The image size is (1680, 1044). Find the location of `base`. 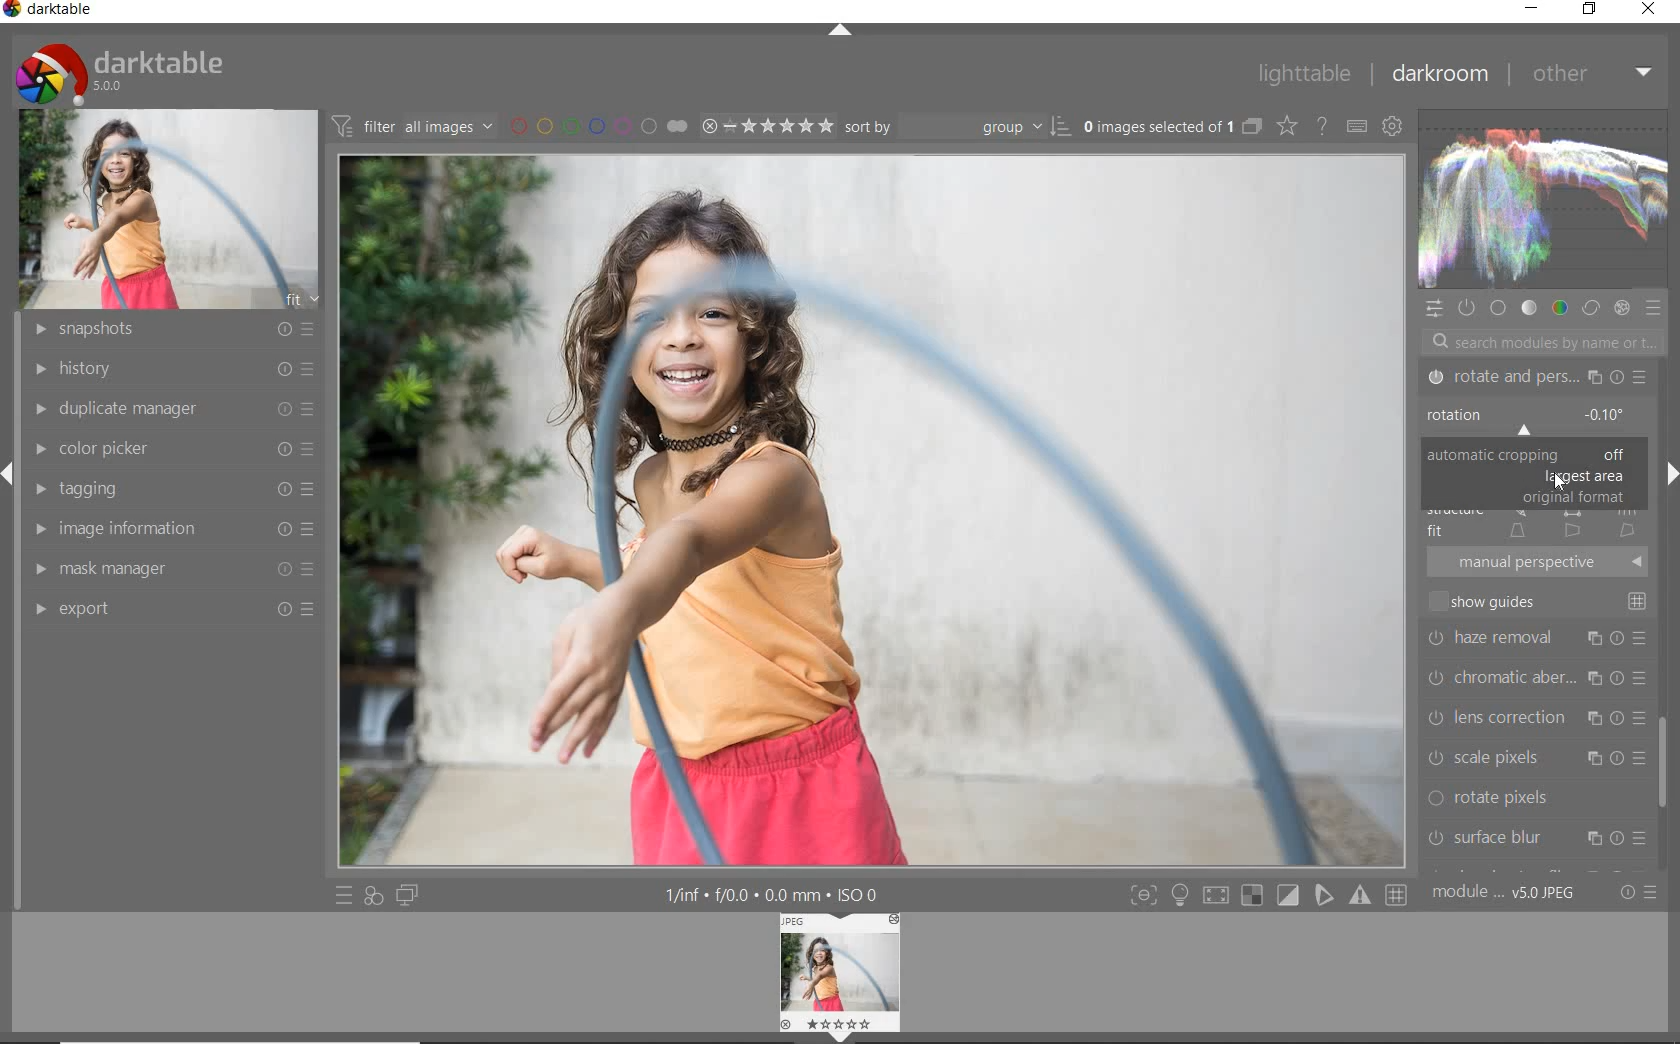

base is located at coordinates (1498, 309).